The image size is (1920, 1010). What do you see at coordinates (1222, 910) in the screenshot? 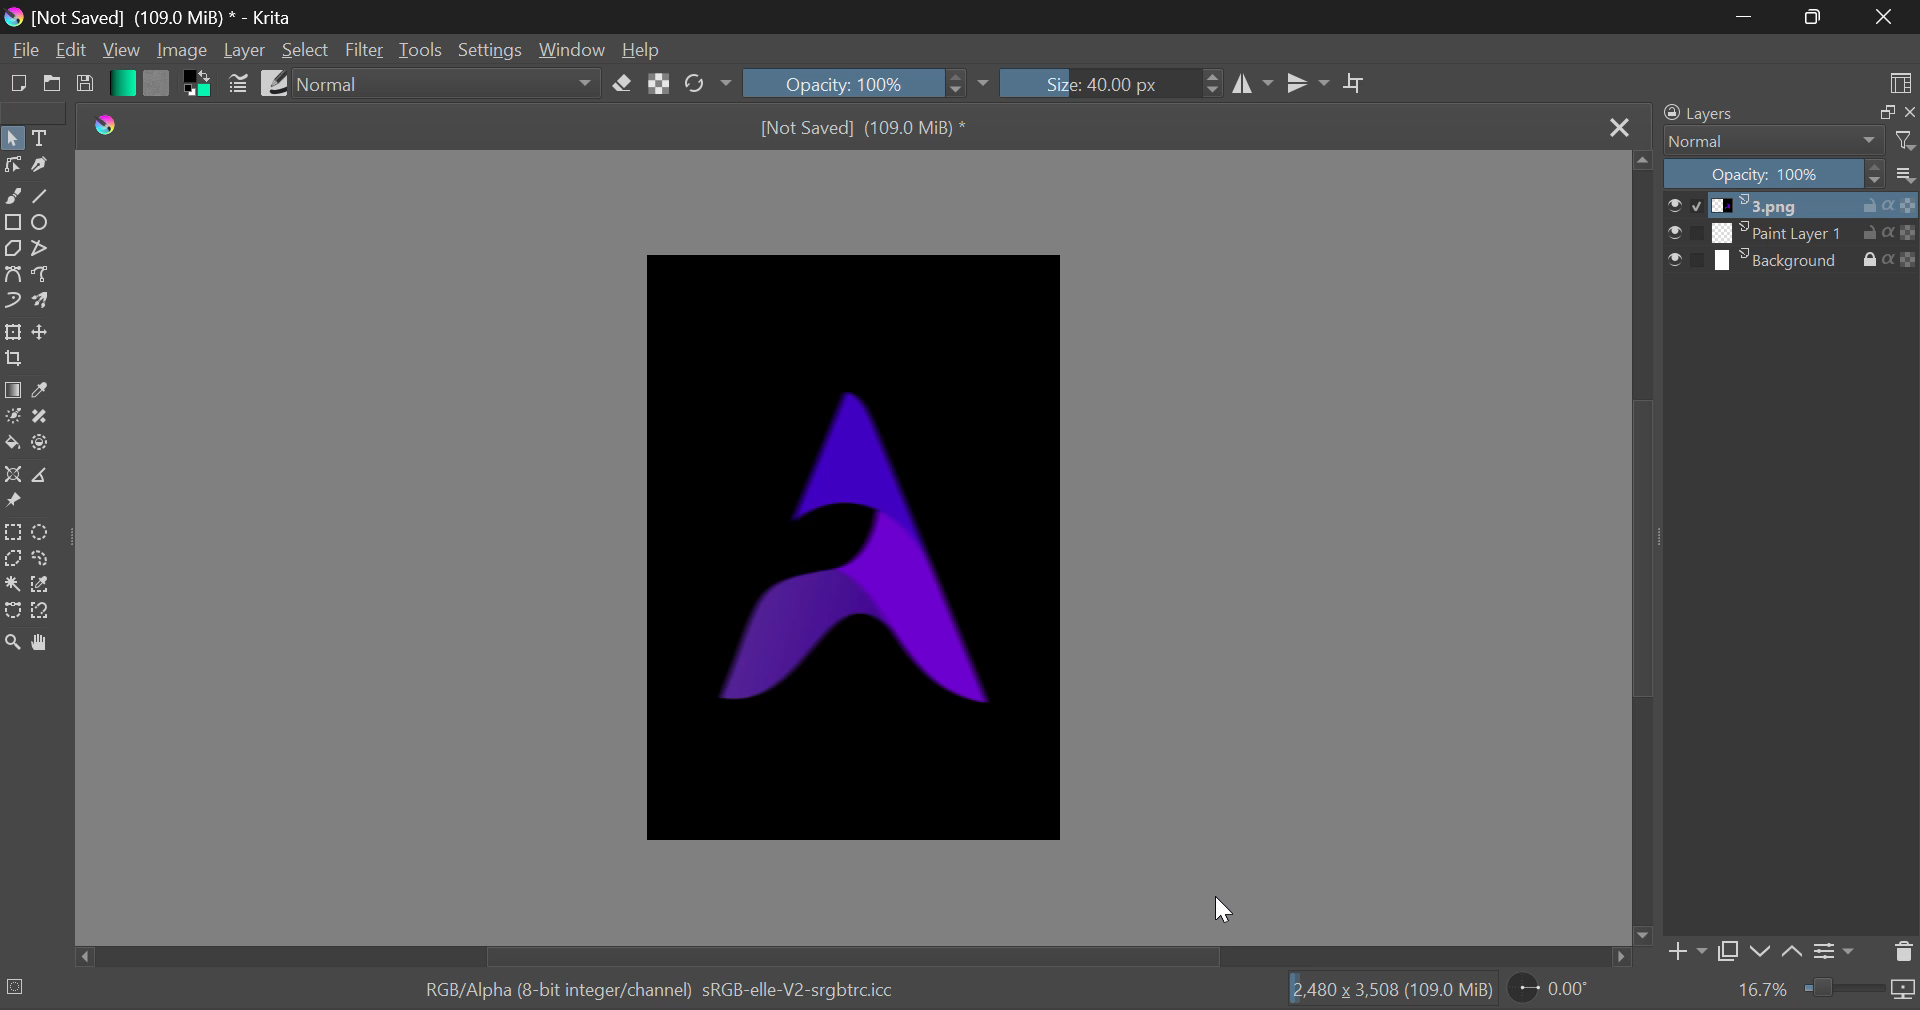
I see `cursor` at bounding box center [1222, 910].